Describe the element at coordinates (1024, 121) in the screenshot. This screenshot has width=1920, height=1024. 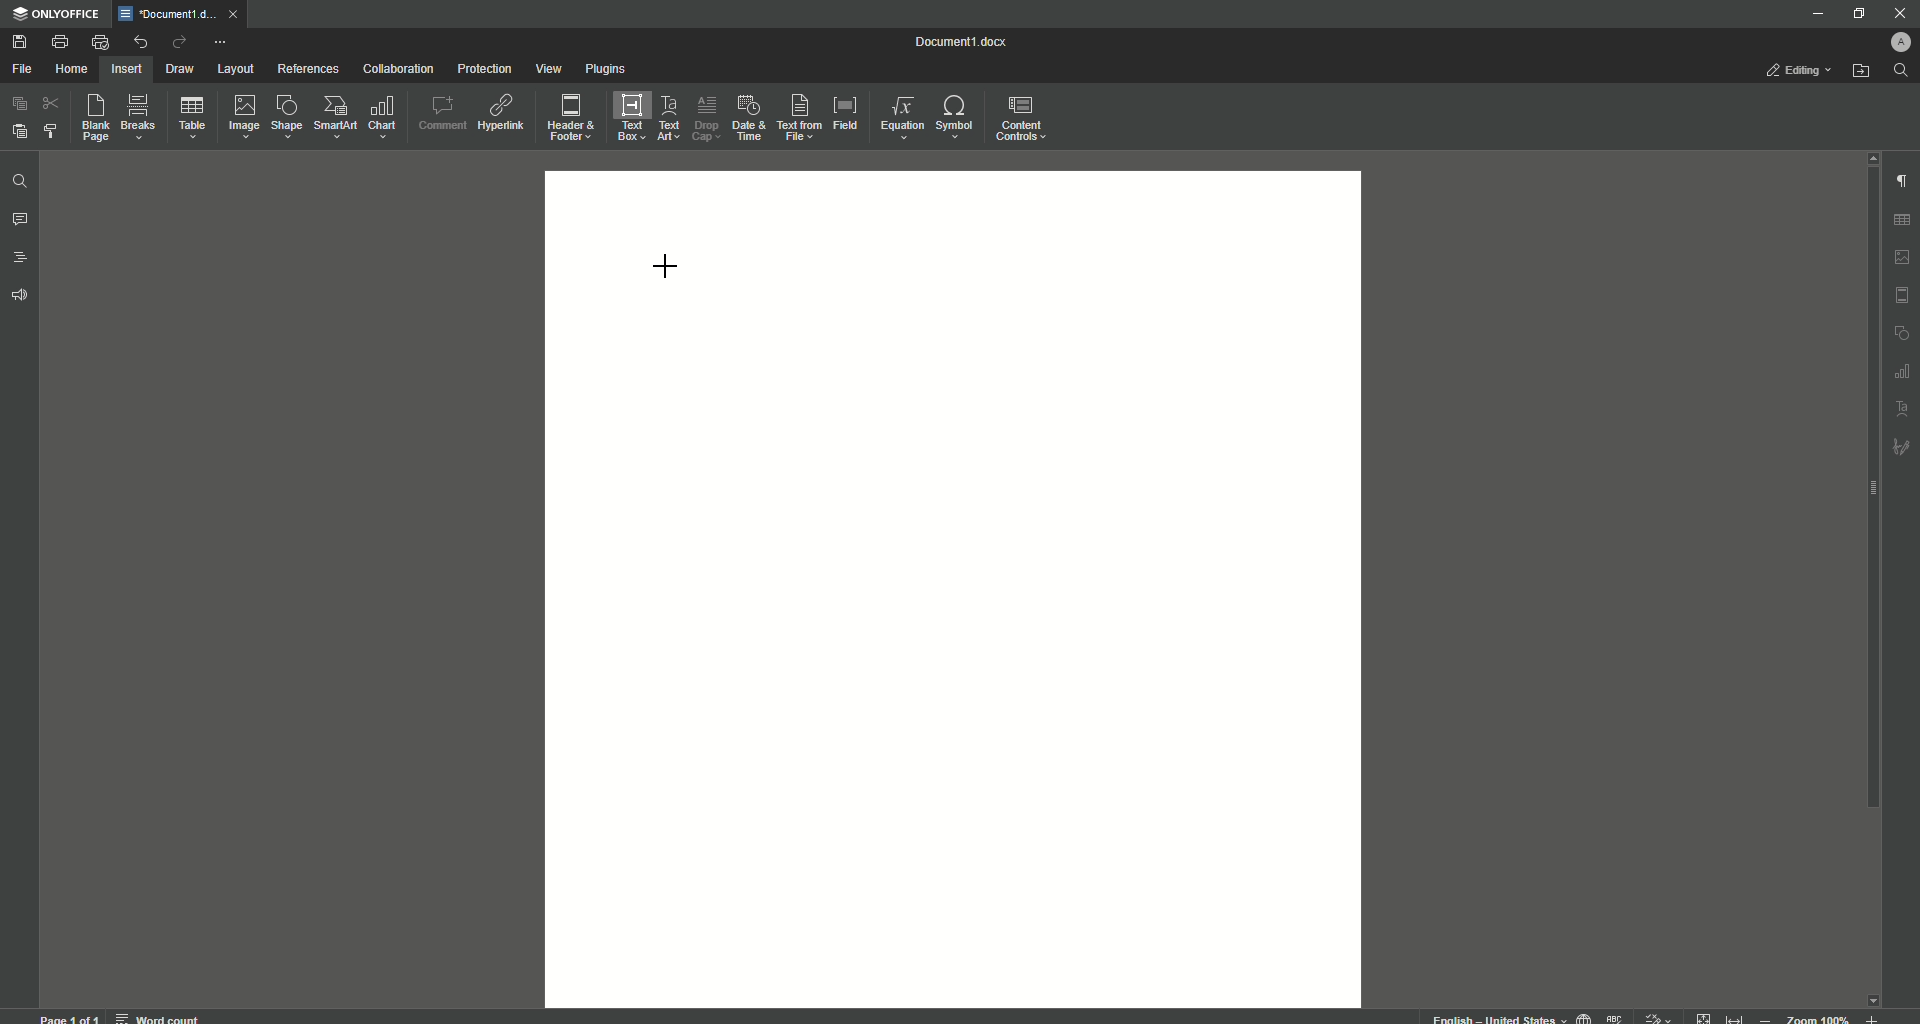
I see `Content Controls` at that location.